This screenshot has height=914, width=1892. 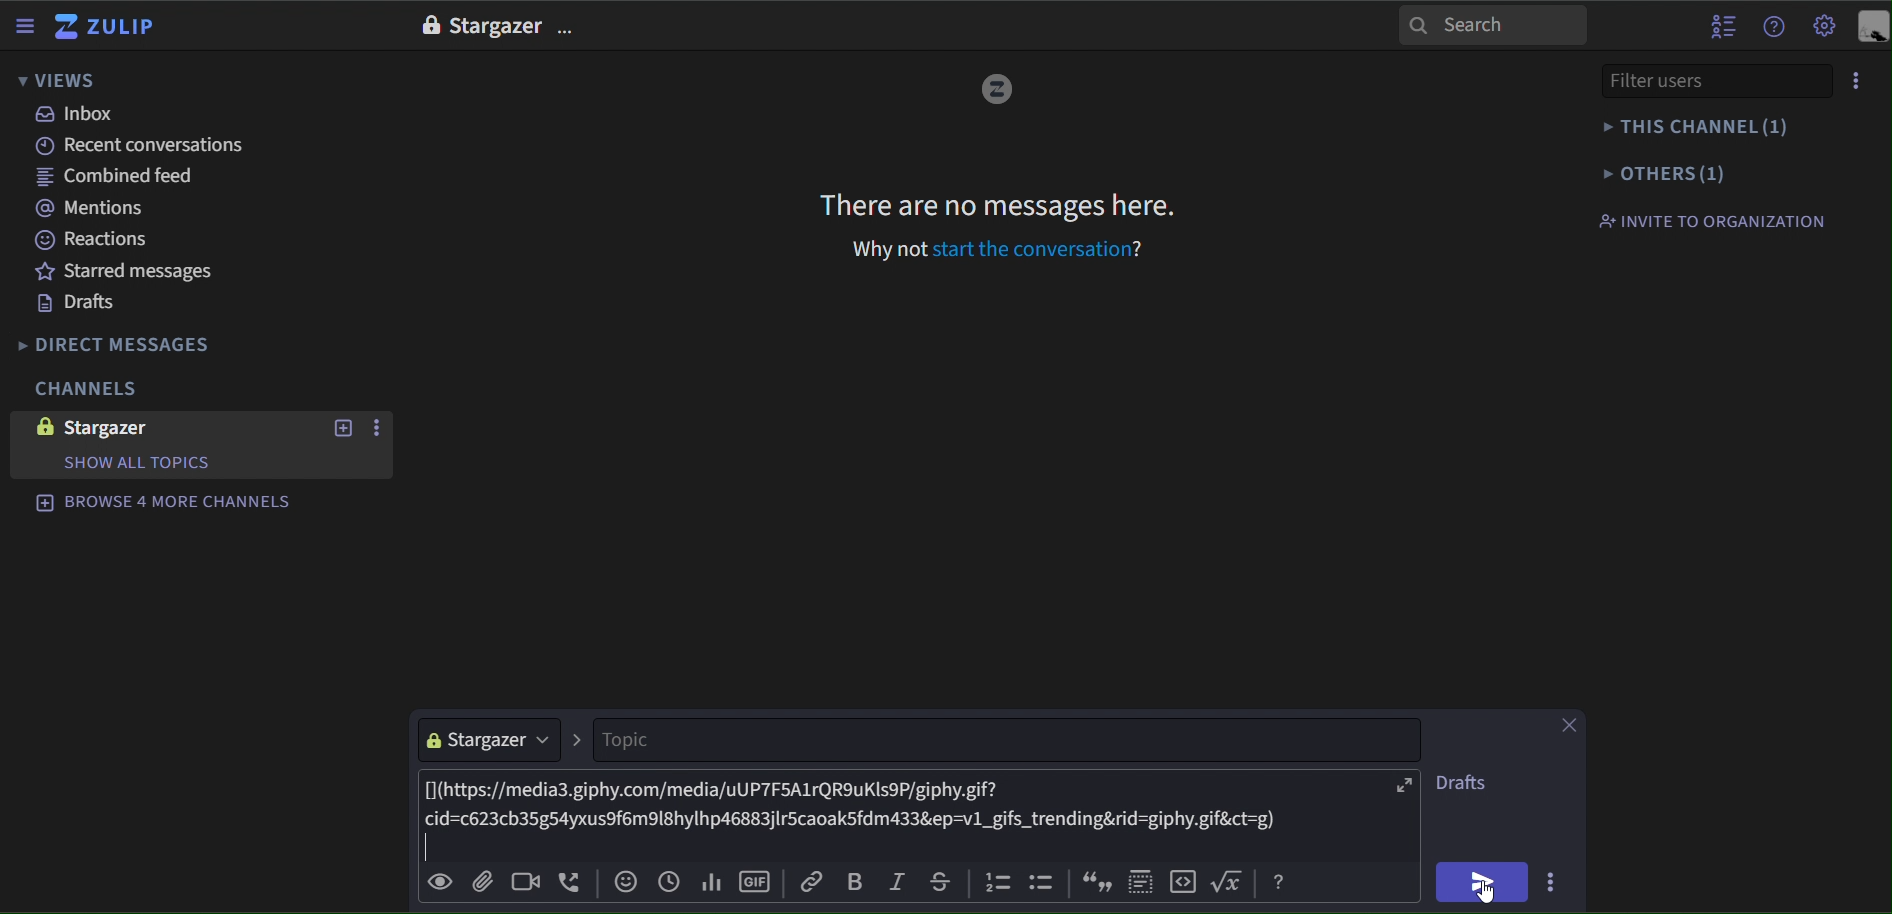 What do you see at coordinates (27, 28) in the screenshot?
I see `hide sidebar` at bounding box center [27, 28].